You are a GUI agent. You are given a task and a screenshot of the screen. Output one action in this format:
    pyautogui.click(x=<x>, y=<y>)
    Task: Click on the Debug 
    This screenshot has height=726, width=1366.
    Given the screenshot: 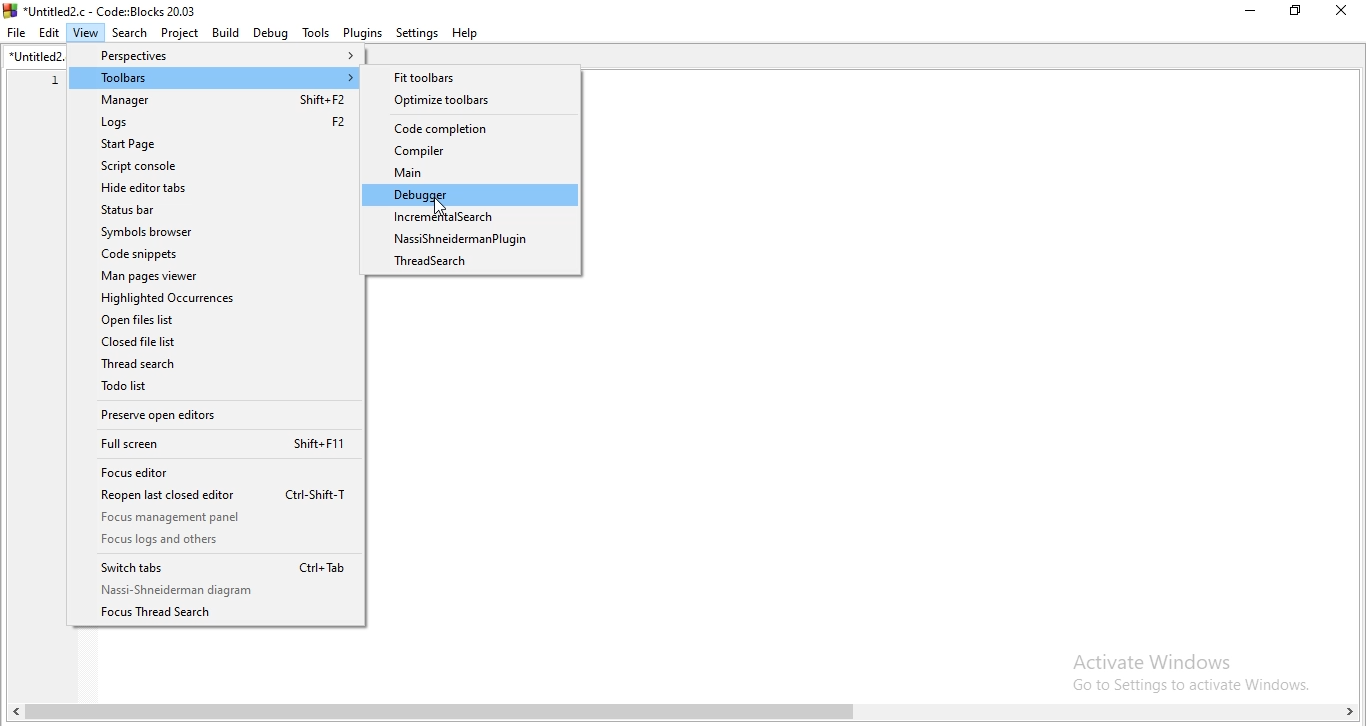 What is the action you would take?
    pyautogui.click(x=271, y=33)
    